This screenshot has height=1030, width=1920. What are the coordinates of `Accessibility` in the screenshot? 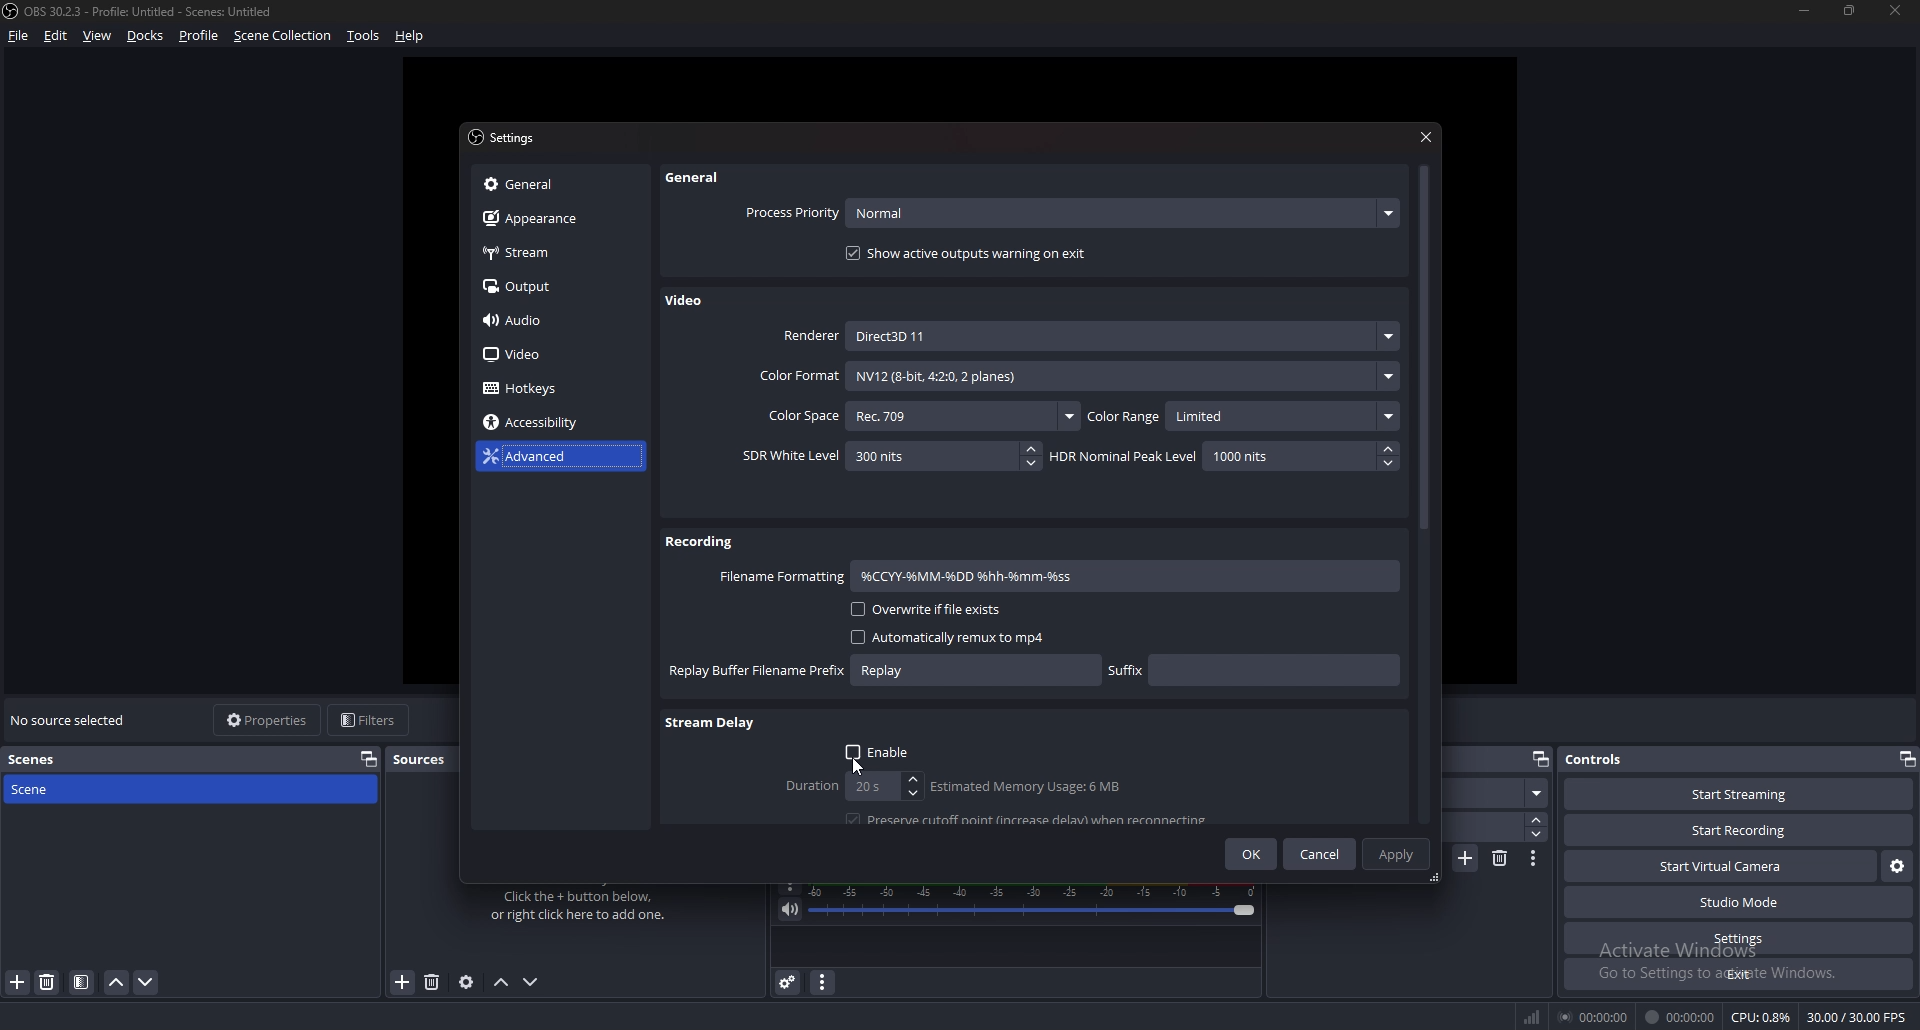 It's located at (542, 423).